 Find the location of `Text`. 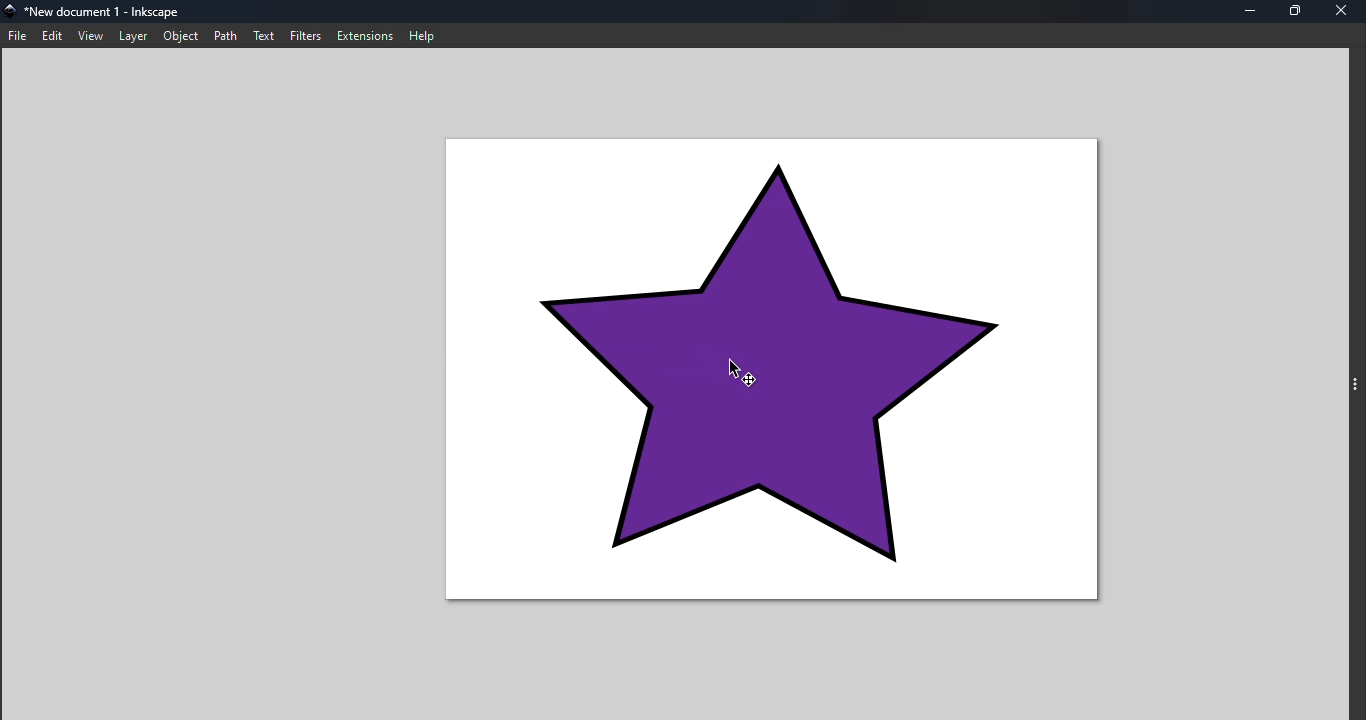

Text is located at coordinates (265, 35).